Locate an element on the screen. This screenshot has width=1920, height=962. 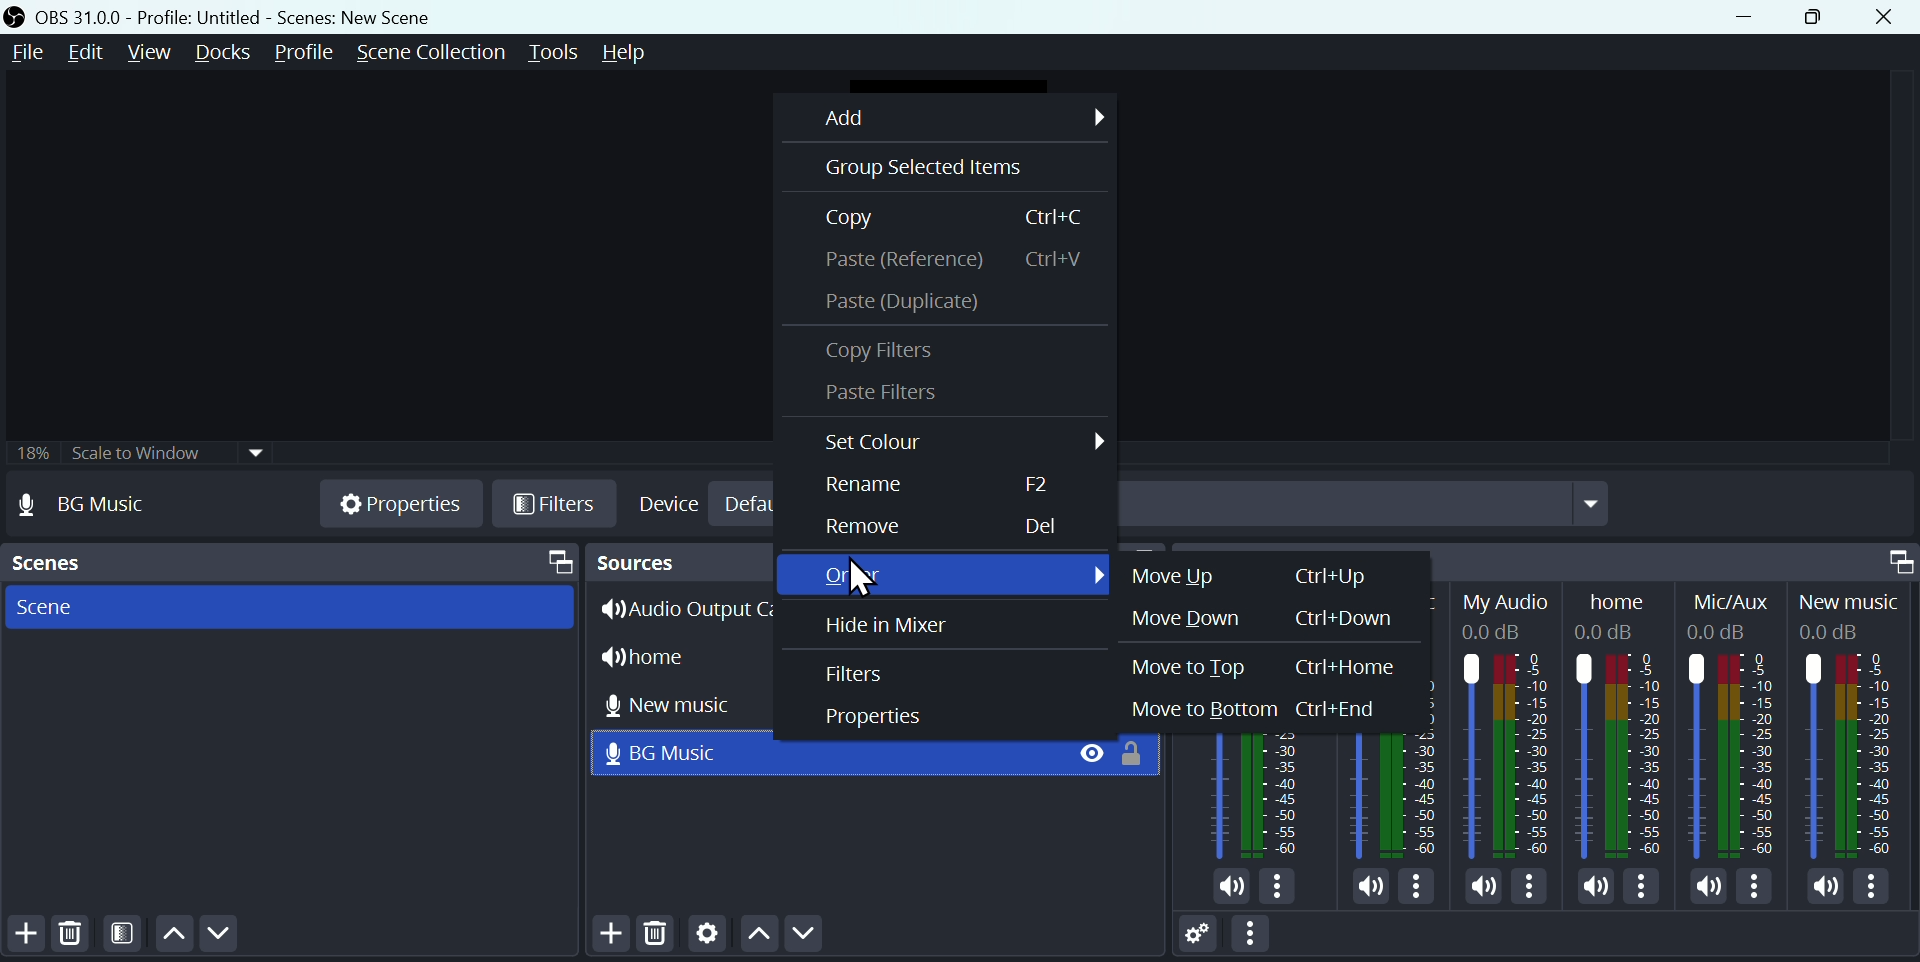
Help is located at coordinates (641, 52).